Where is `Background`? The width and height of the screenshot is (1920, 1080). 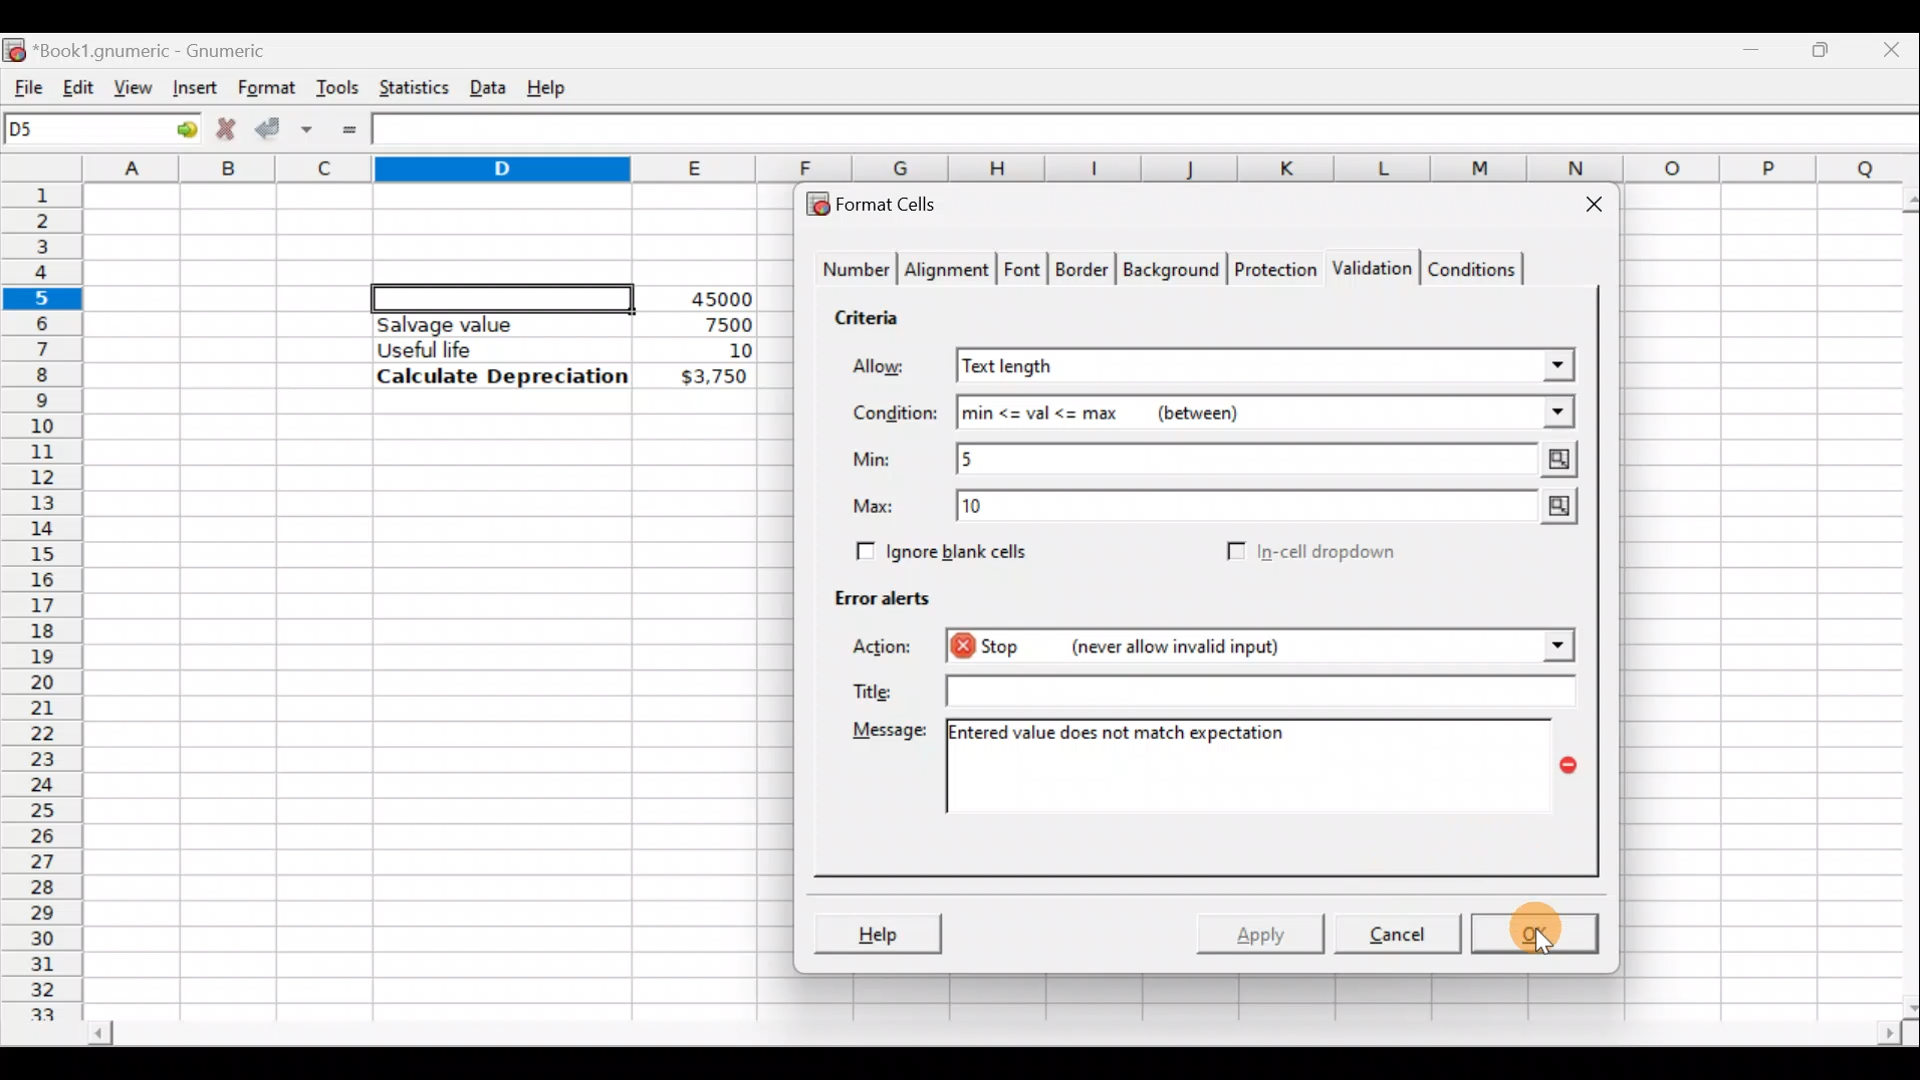
Background is located at coordinates (1170, 268).